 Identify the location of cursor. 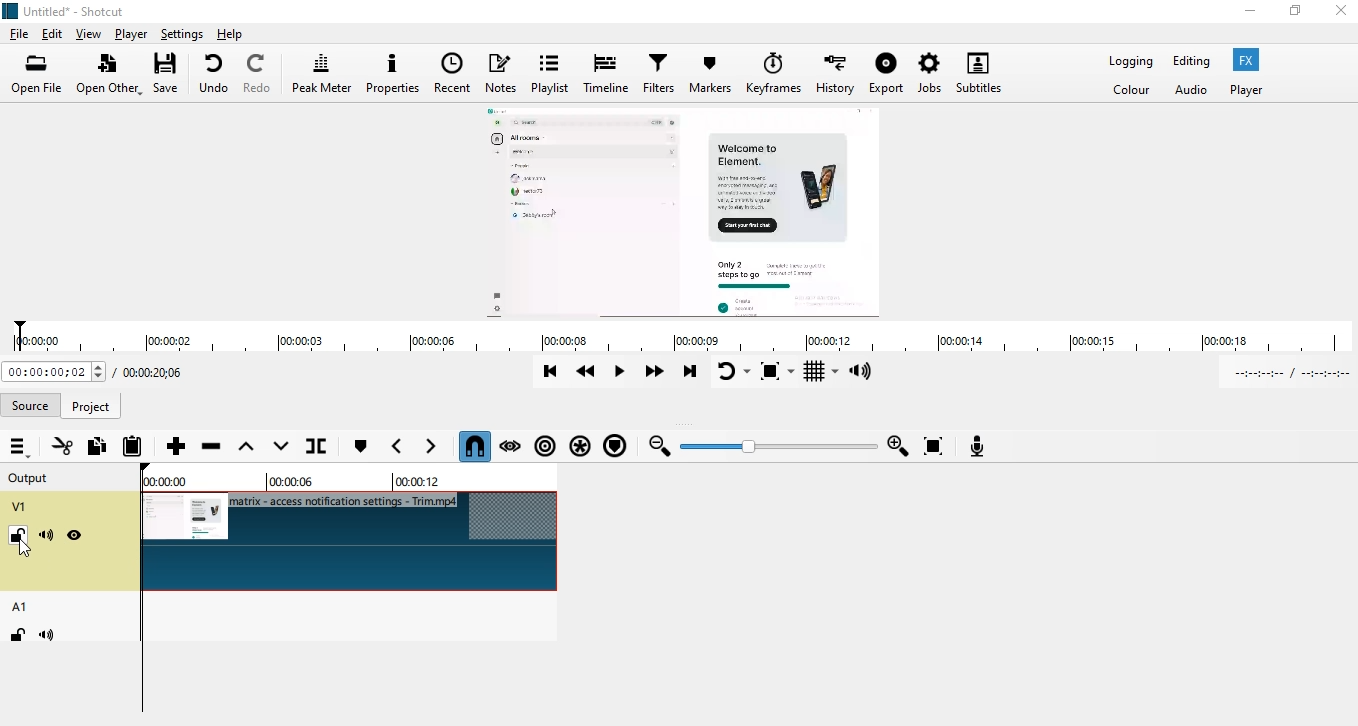
(31, 552).